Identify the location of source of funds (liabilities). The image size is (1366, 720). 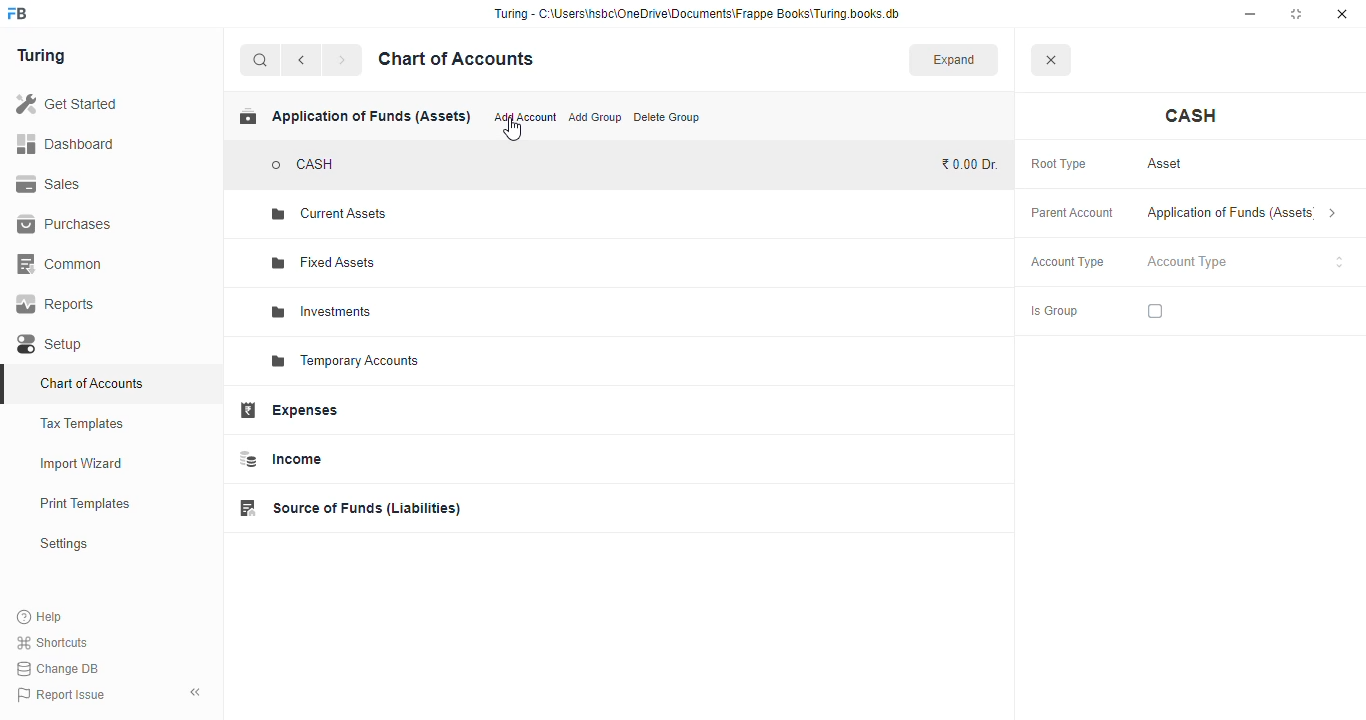
(349, 508).